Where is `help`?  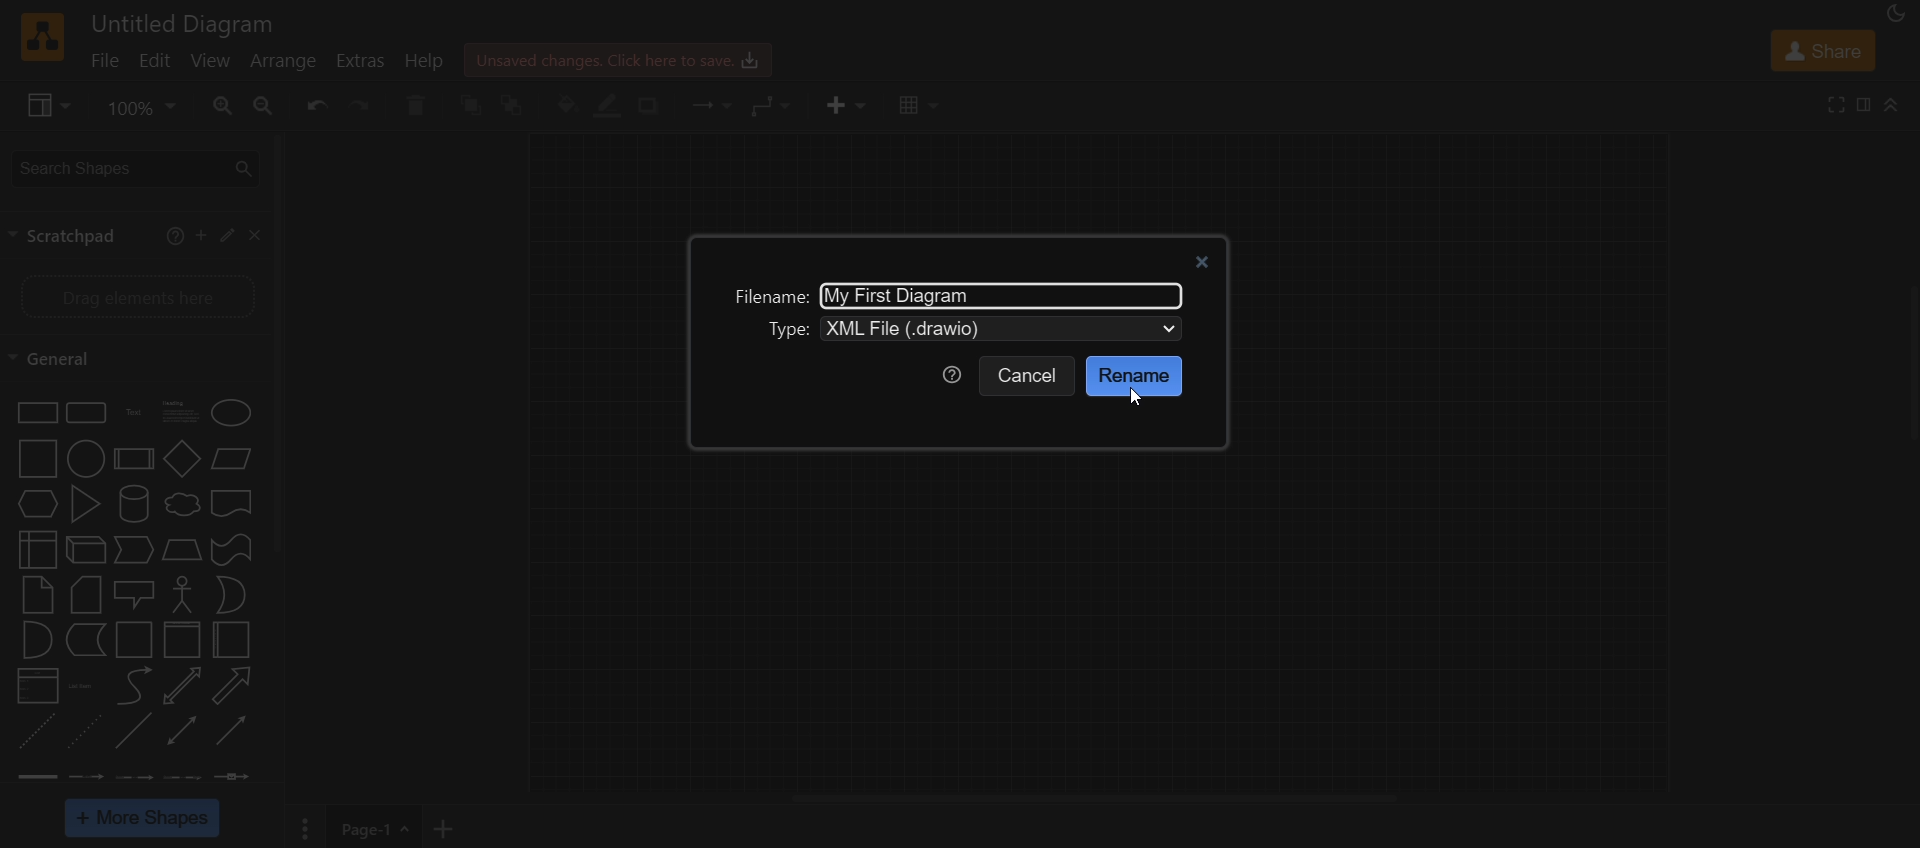 help is located at coordinates (172, 235).